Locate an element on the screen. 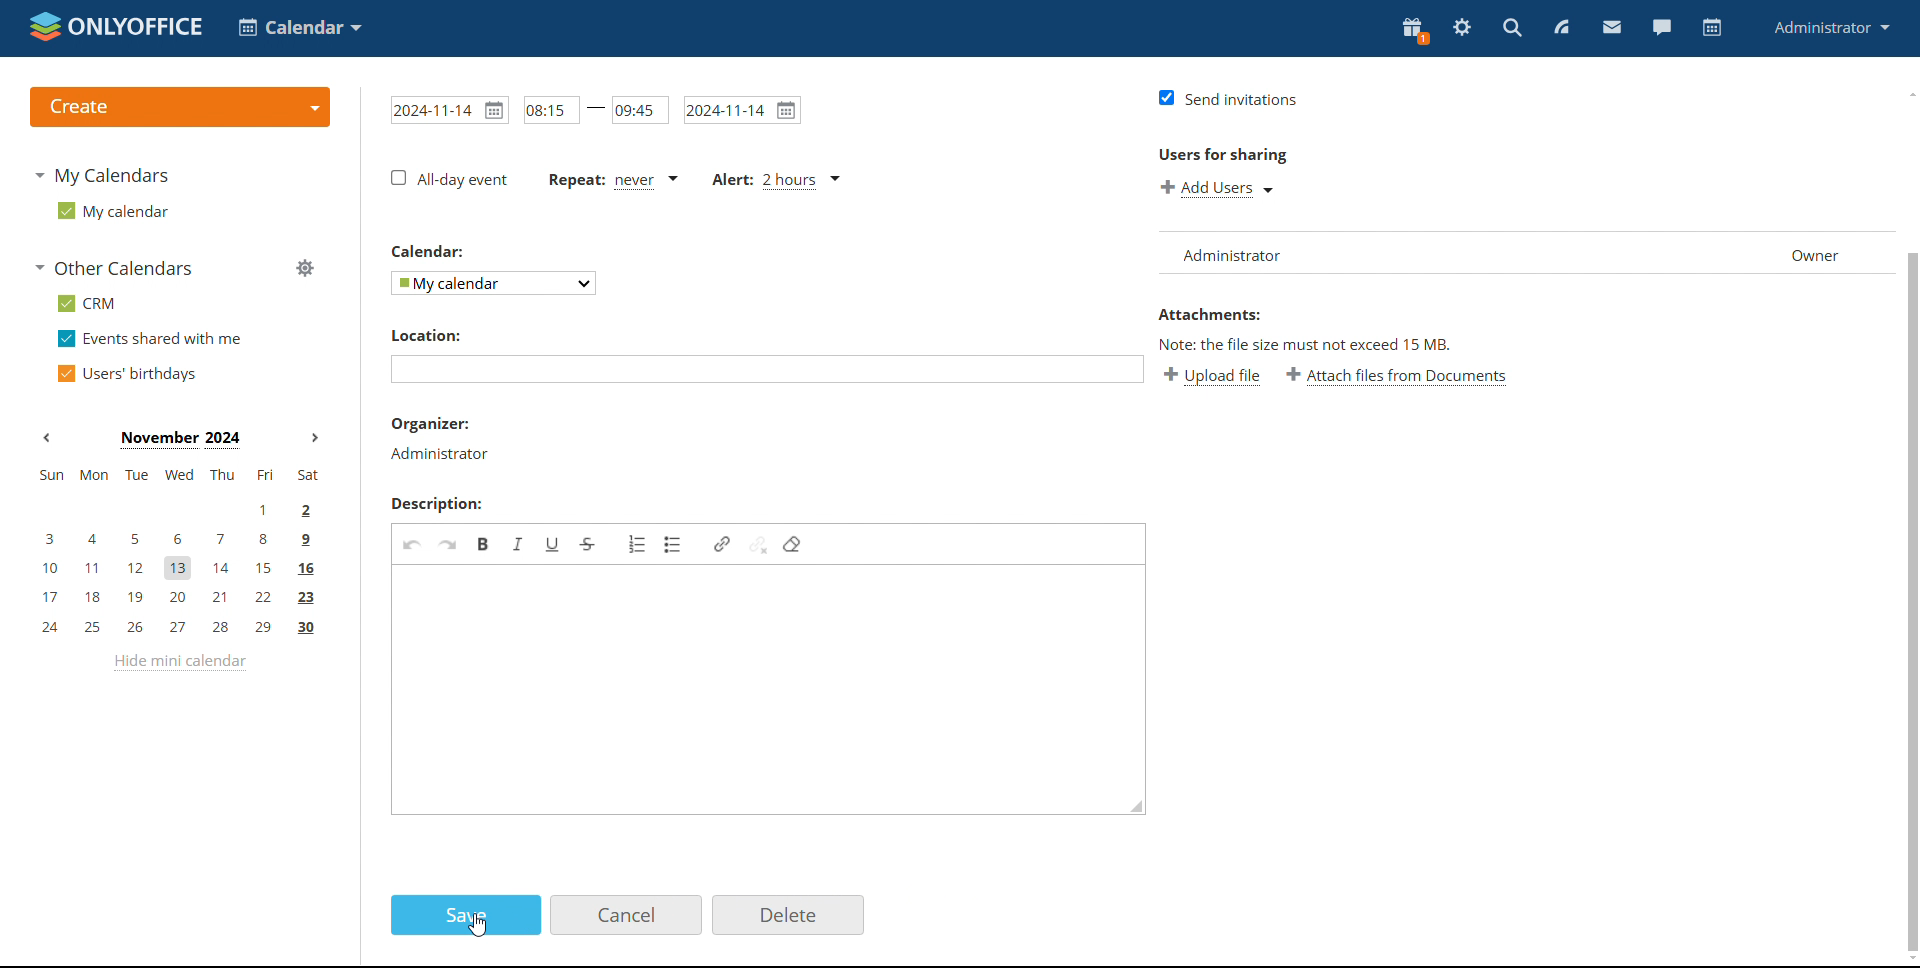 This screenshot has height=968, width=1920. insert/remove bulleted list is located at coordinates (670, 544).